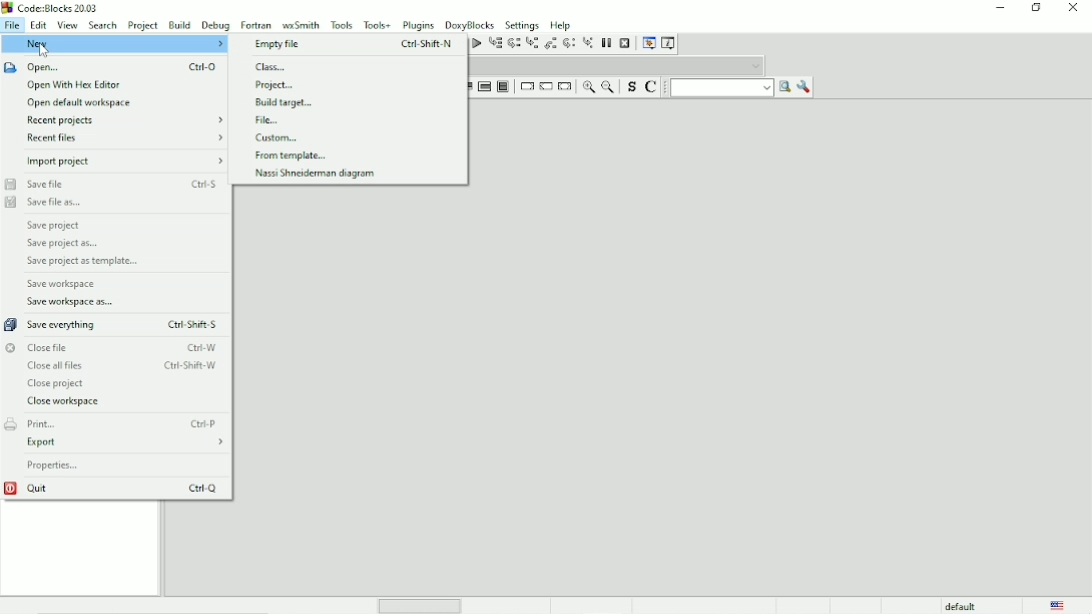 Image resolution: width=1092 pixels, height=614 pixels. Describe the element at coordinates (65, 402) in the screenshot. I see `Close workspace` at that location.